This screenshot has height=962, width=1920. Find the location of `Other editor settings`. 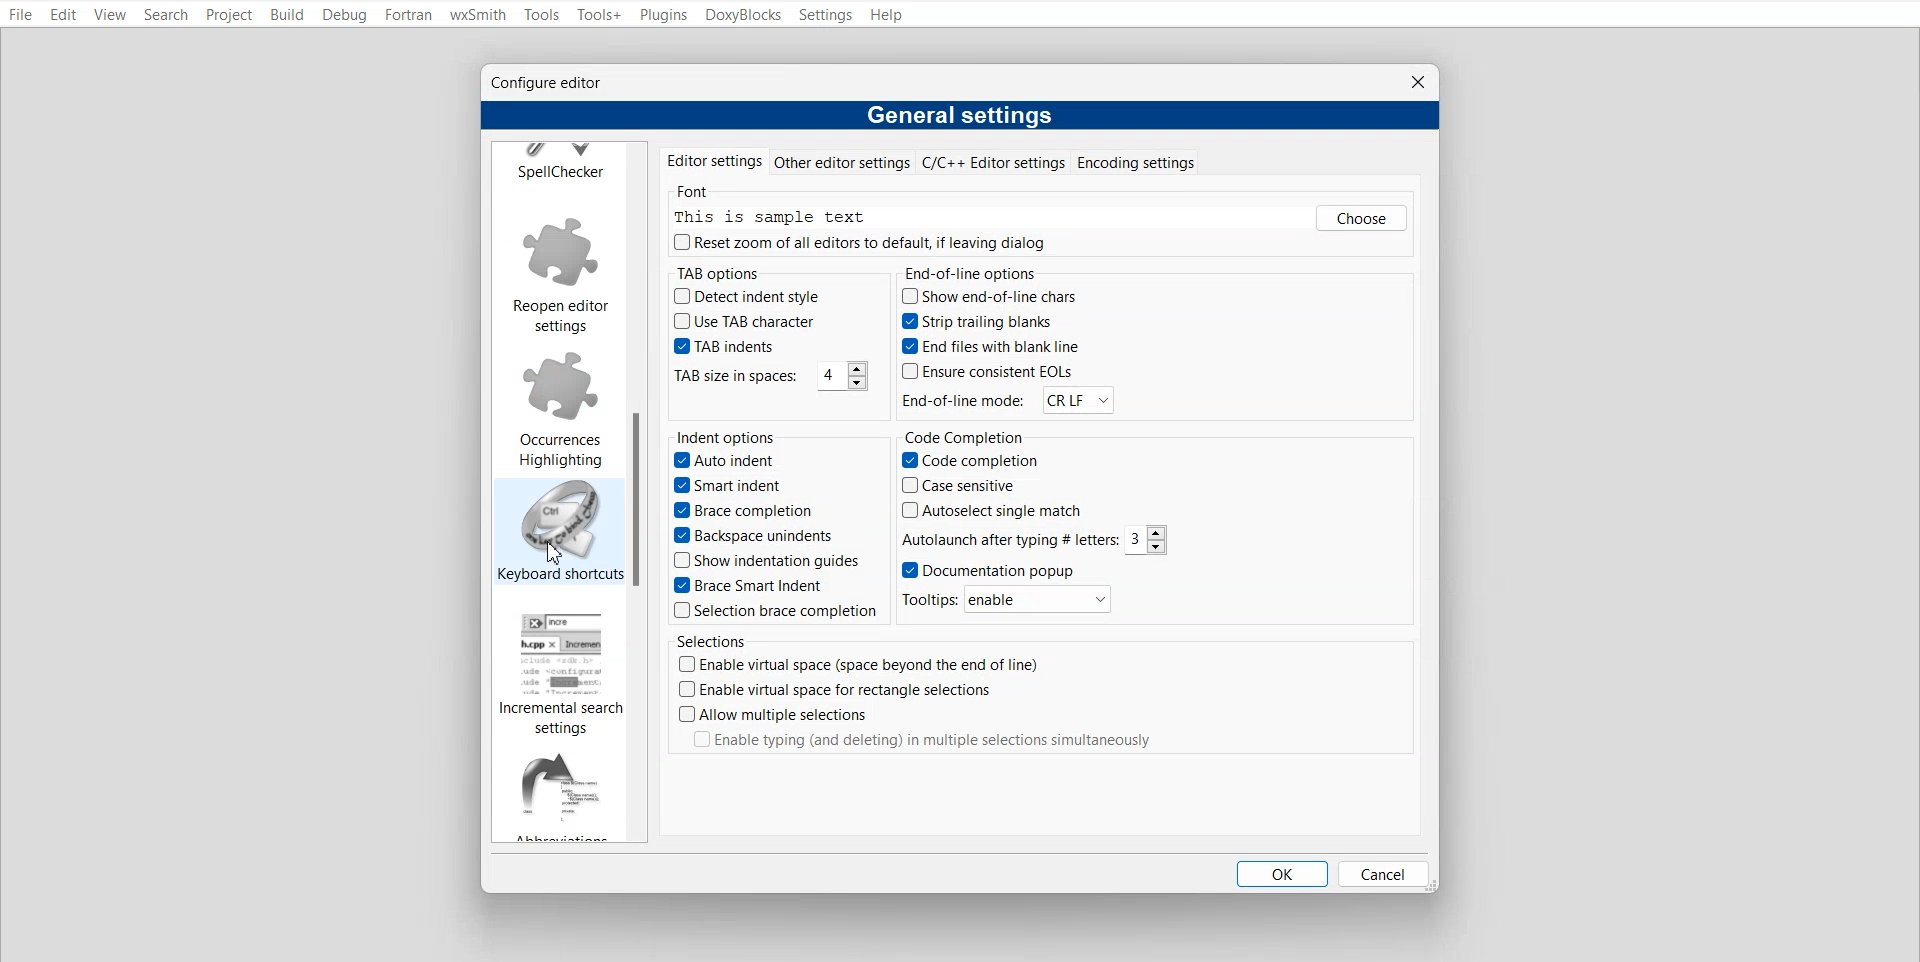

Other editor settings is located at coordinates (841, 161).